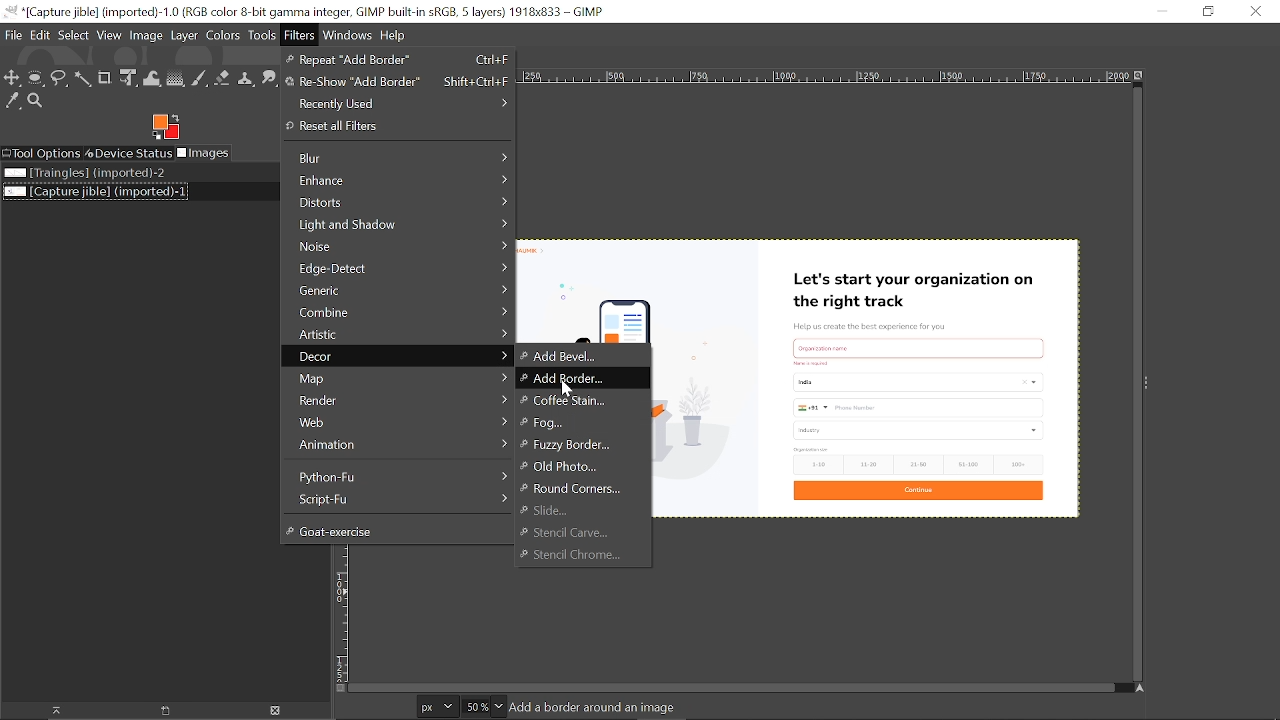  I want to click on Device status, so click(130, 152).